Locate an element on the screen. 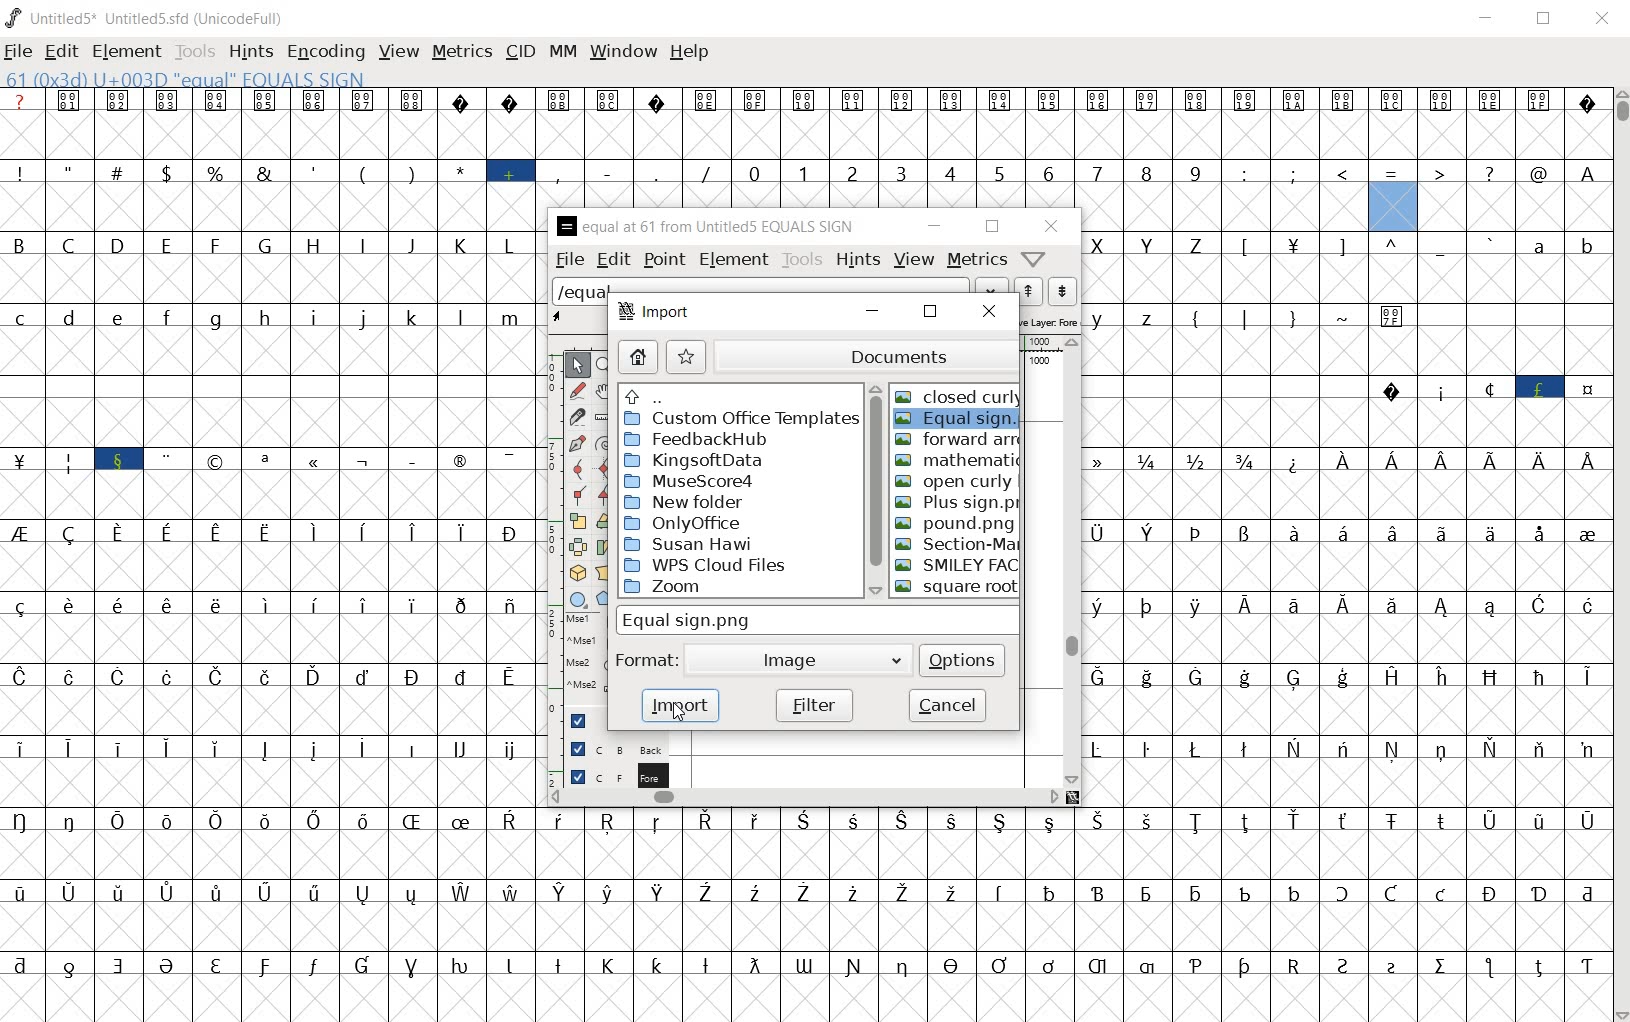  cid is located at coordinates (519, 50).